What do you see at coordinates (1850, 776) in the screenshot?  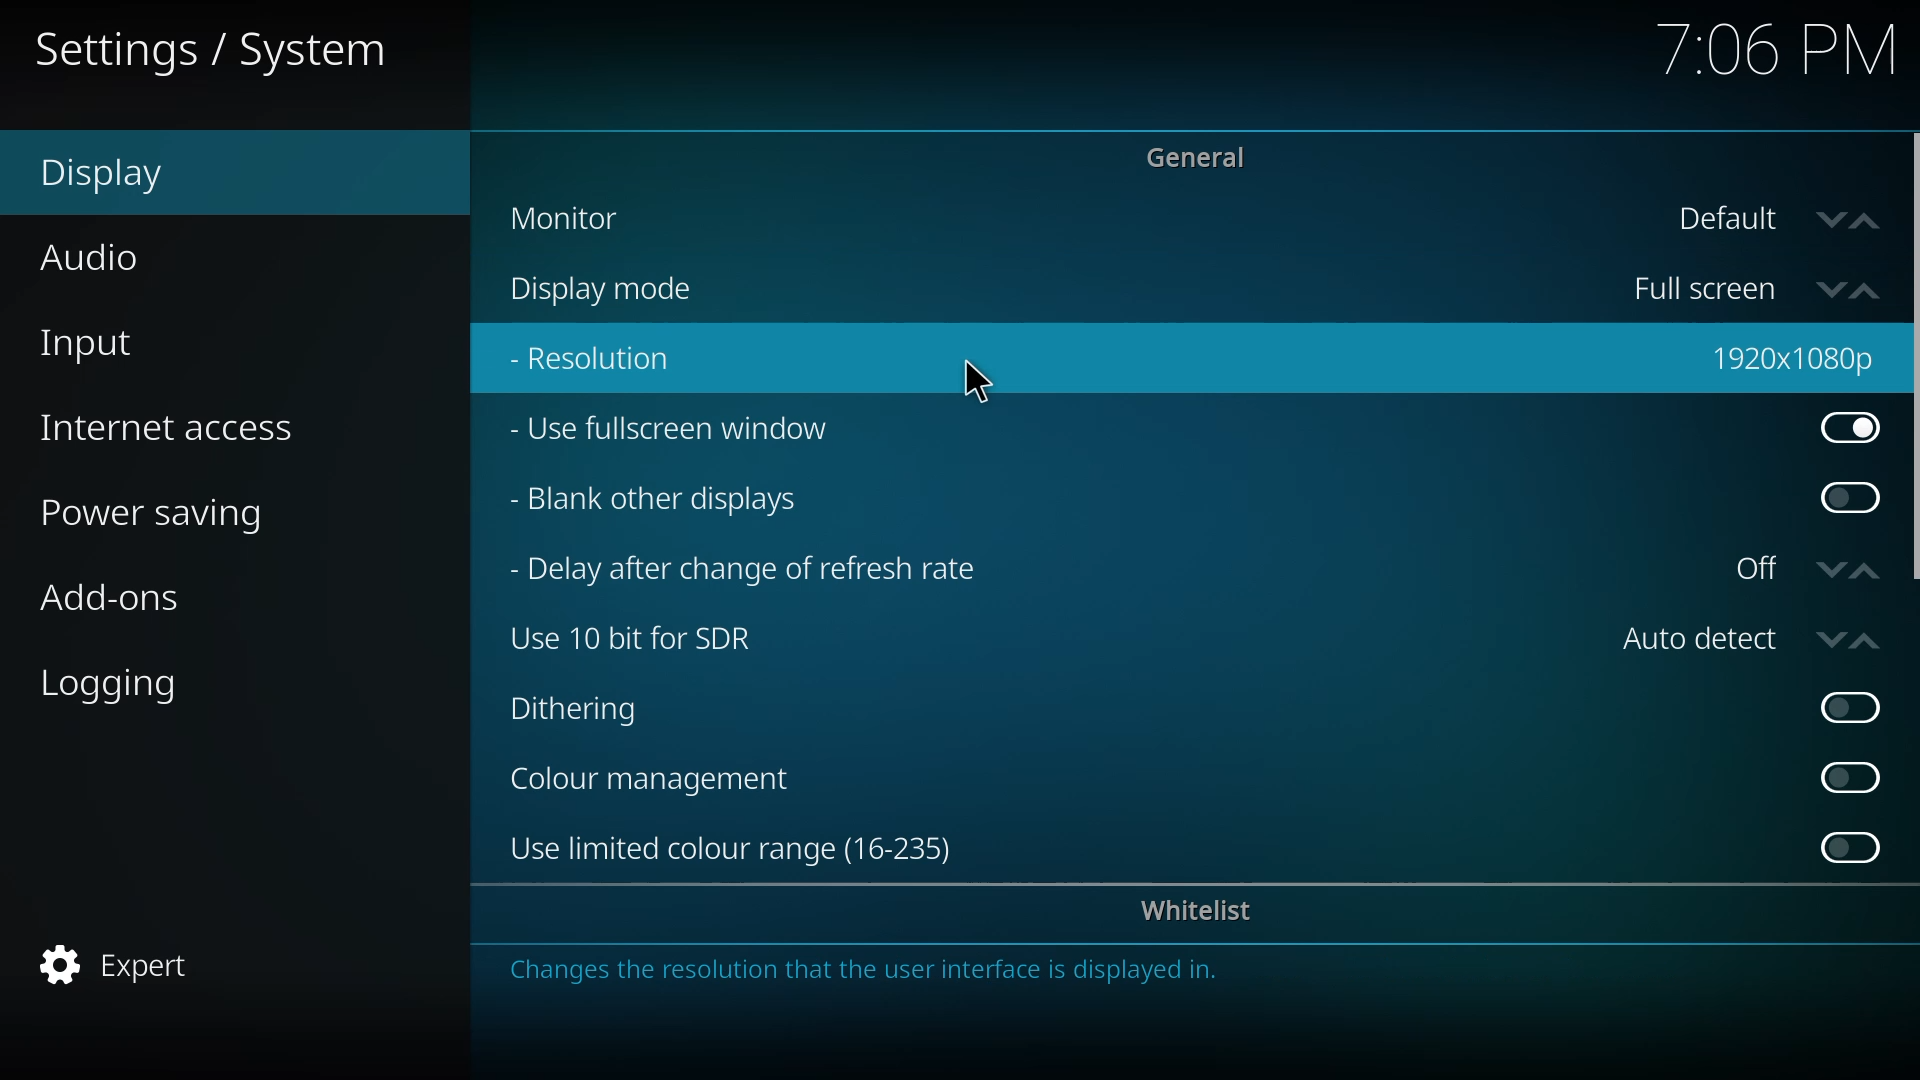 I see `enable` at bounding box center [1850, 776].